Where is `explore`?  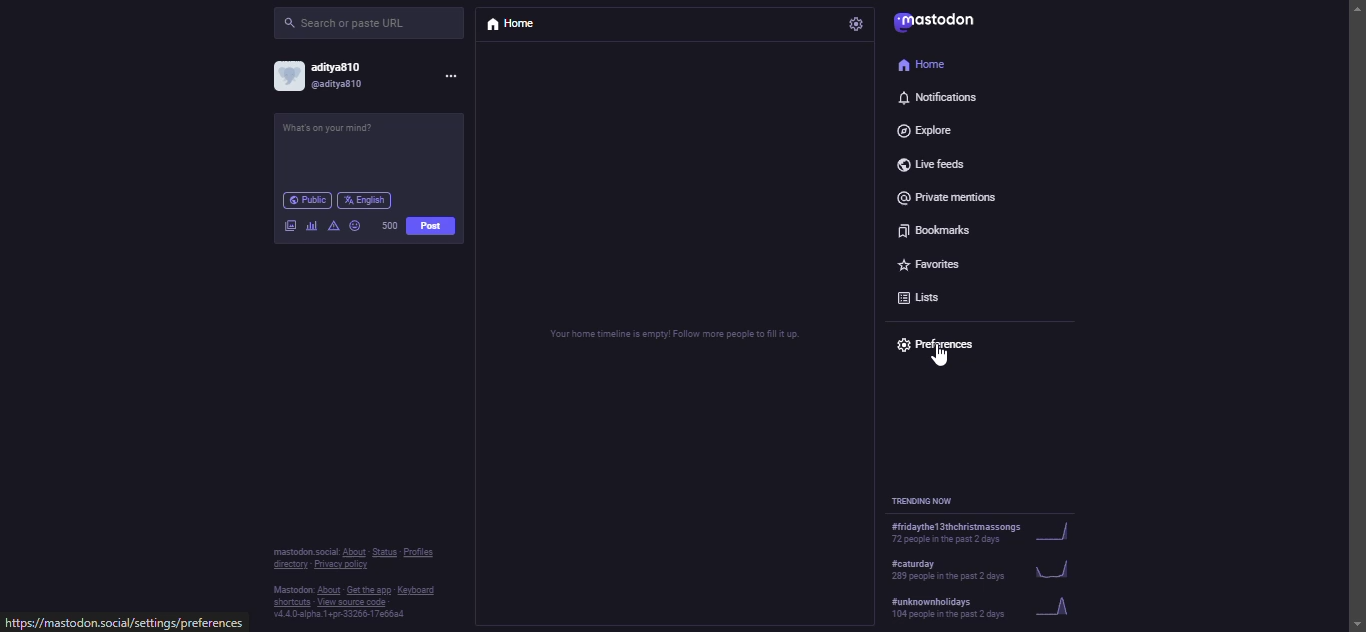
explore is located at coordinates (928, 130).